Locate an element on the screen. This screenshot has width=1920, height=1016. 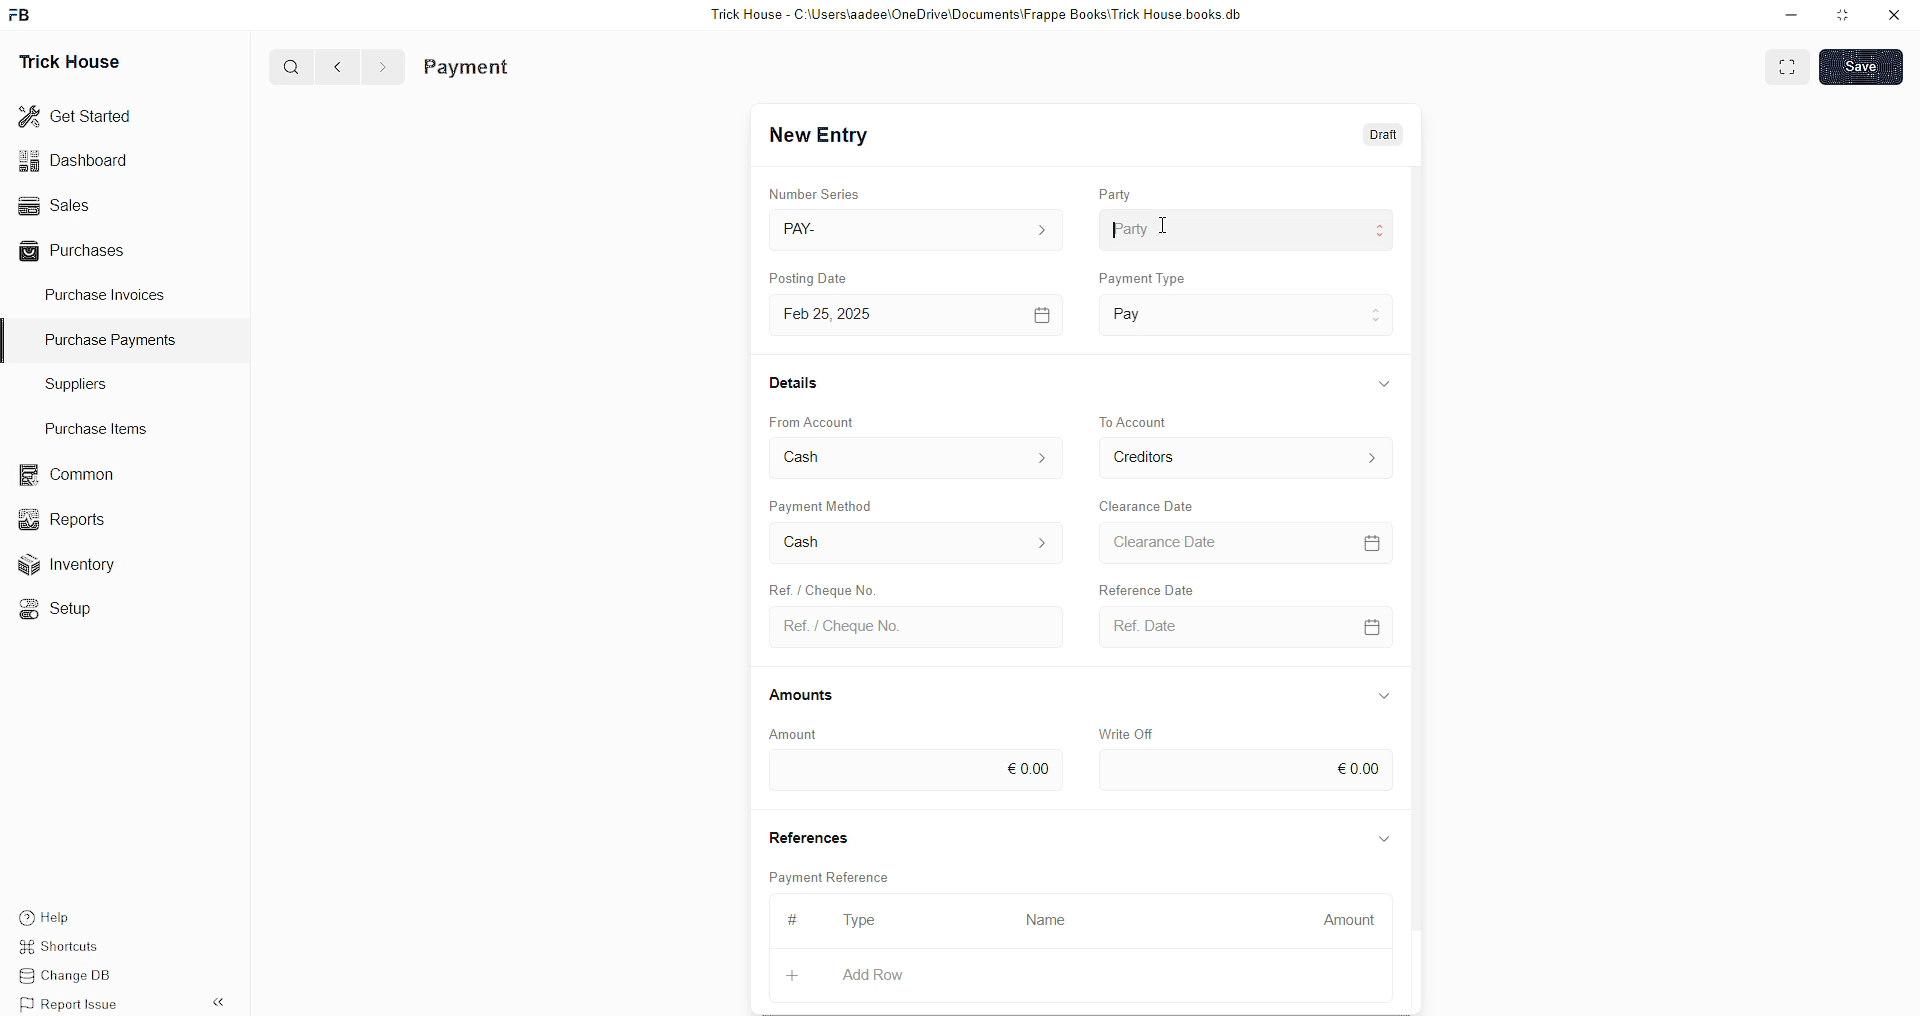
Dashboard is located at coordinates (78, 160).